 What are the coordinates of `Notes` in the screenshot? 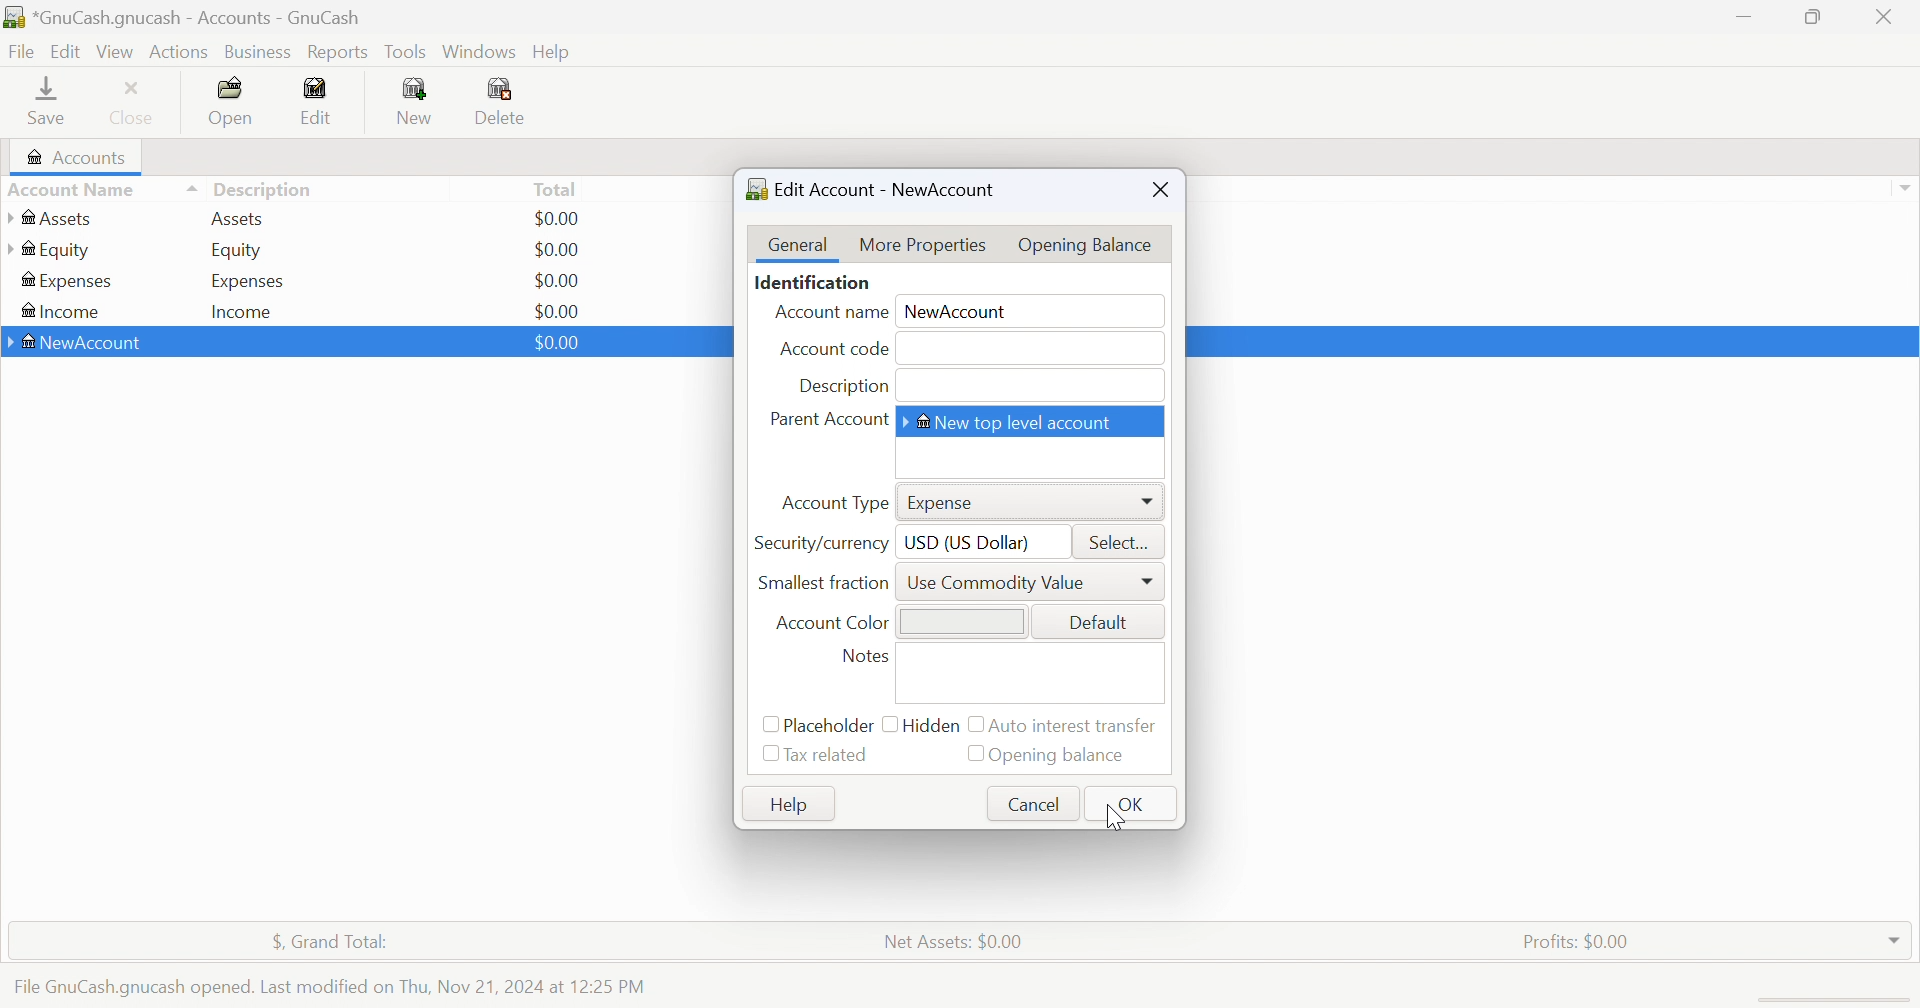 It's located at (866, 658).